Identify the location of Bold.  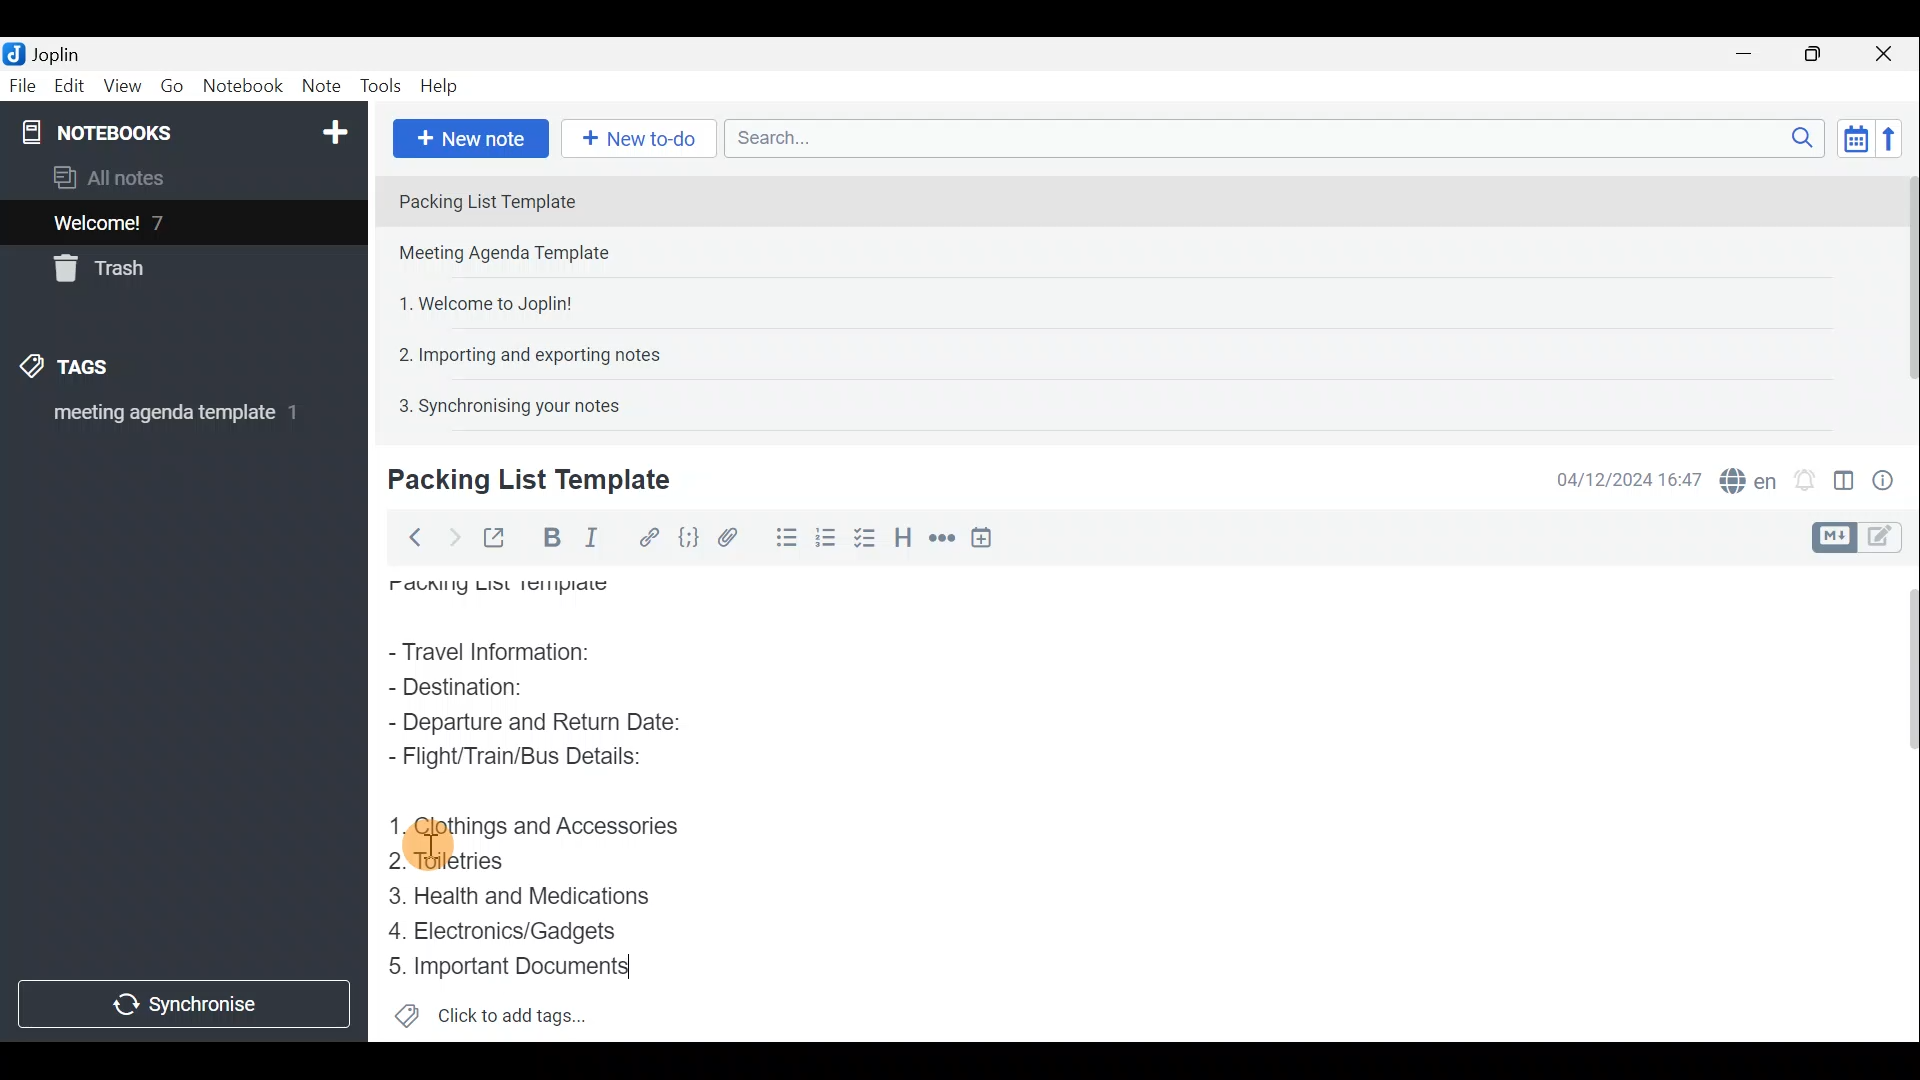
(549, 536).